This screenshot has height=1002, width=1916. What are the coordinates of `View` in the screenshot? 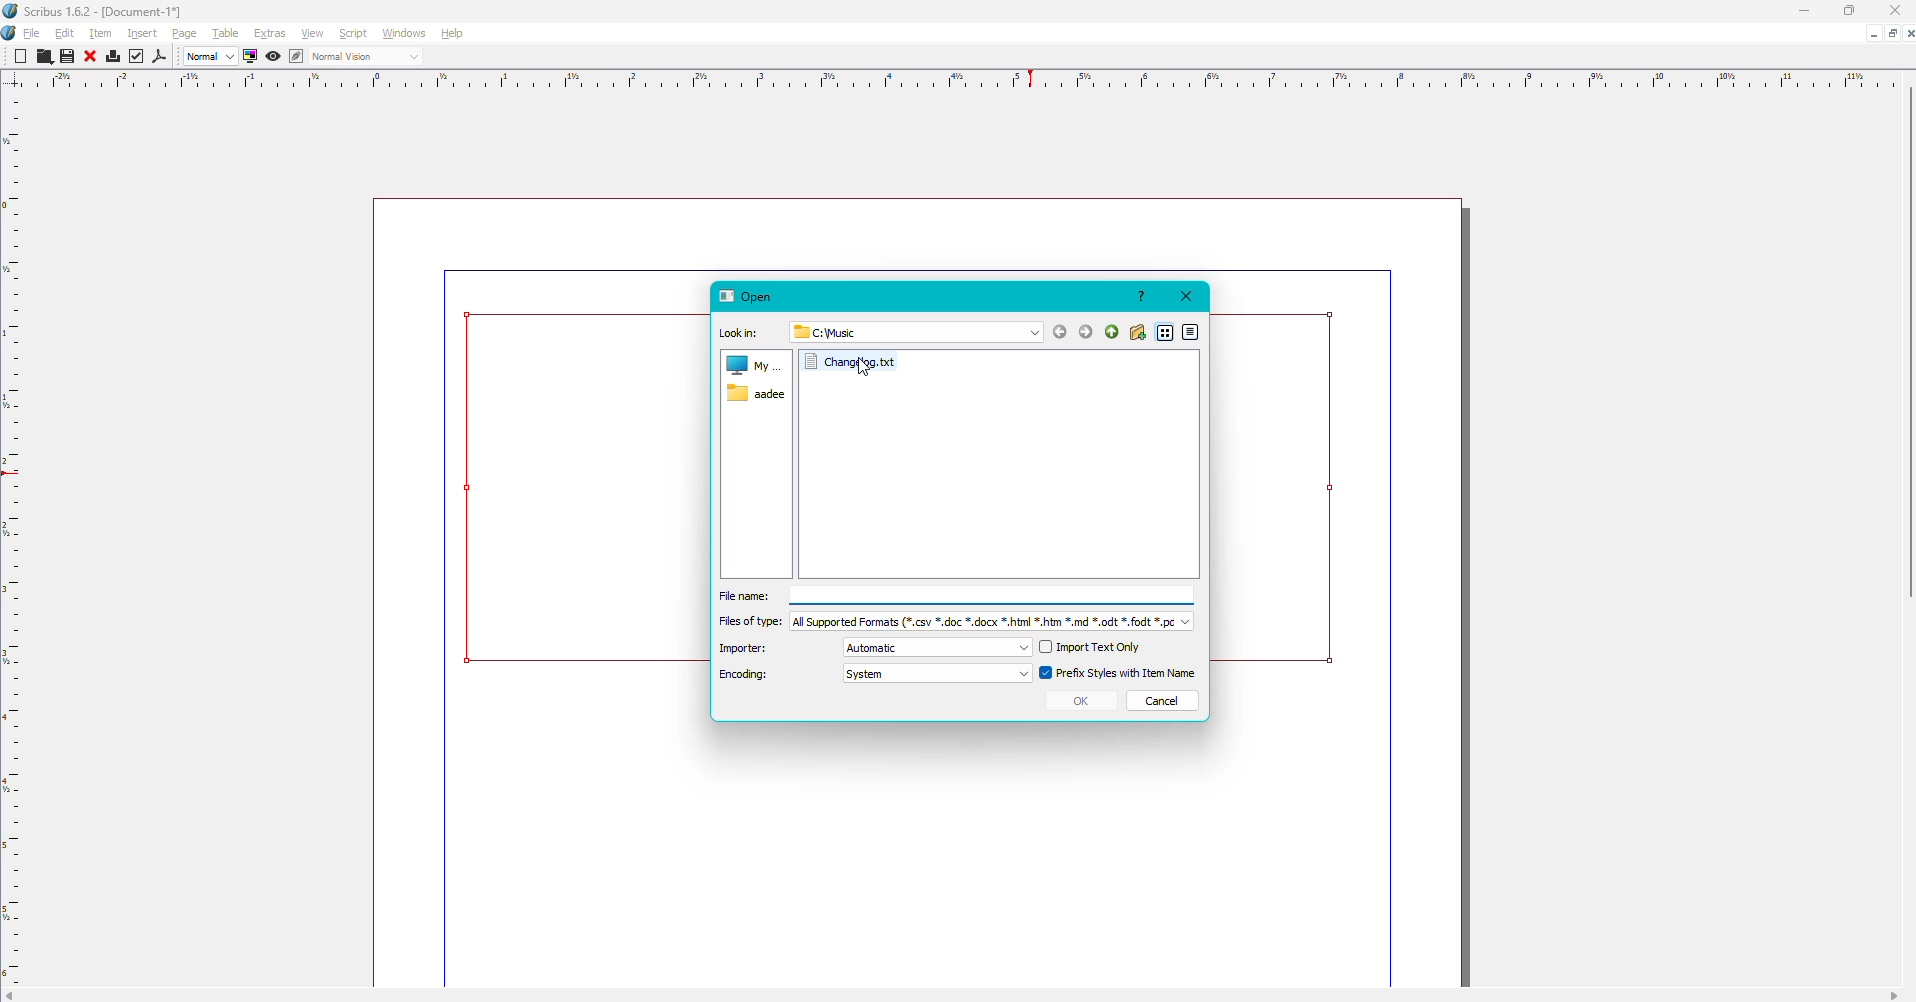 It's located at (271, 59).